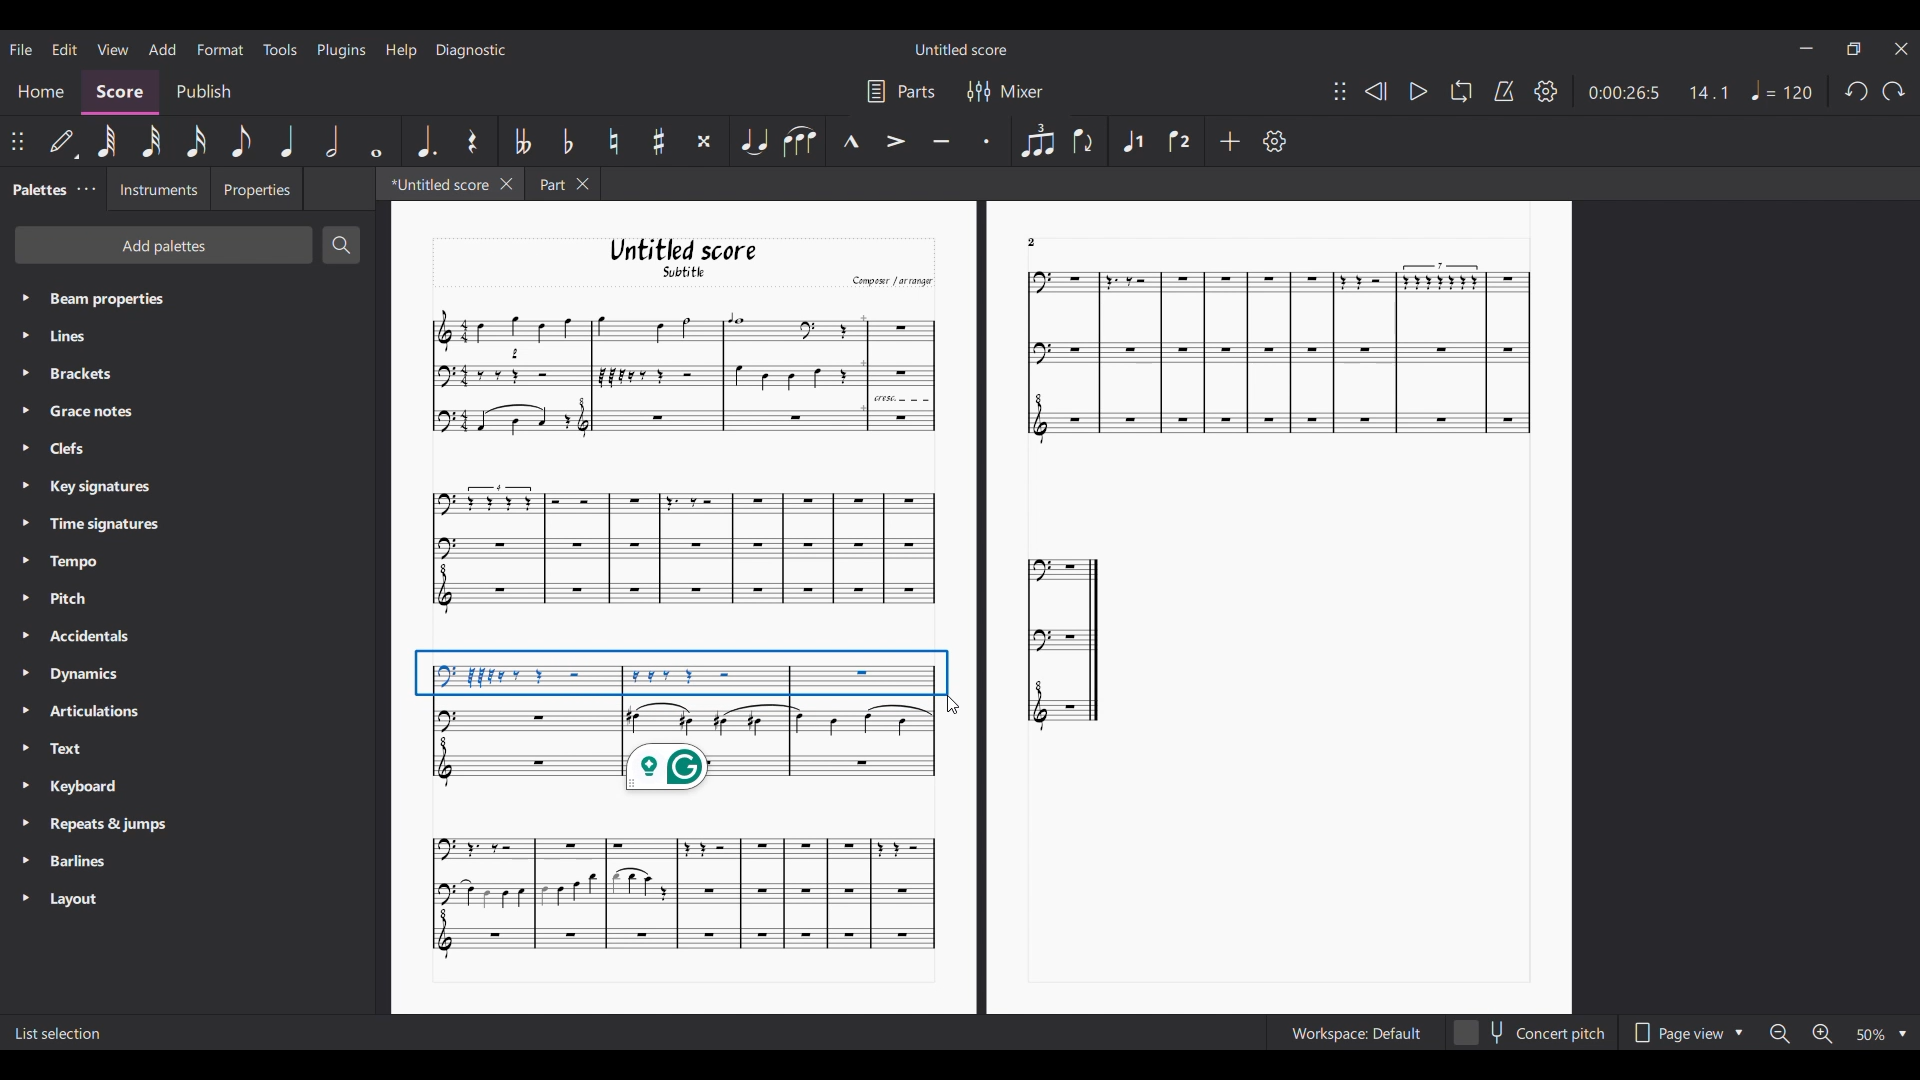 The width and height of the screenshot is (1920, 1080). I want to click on Change position, so click(18, 142).